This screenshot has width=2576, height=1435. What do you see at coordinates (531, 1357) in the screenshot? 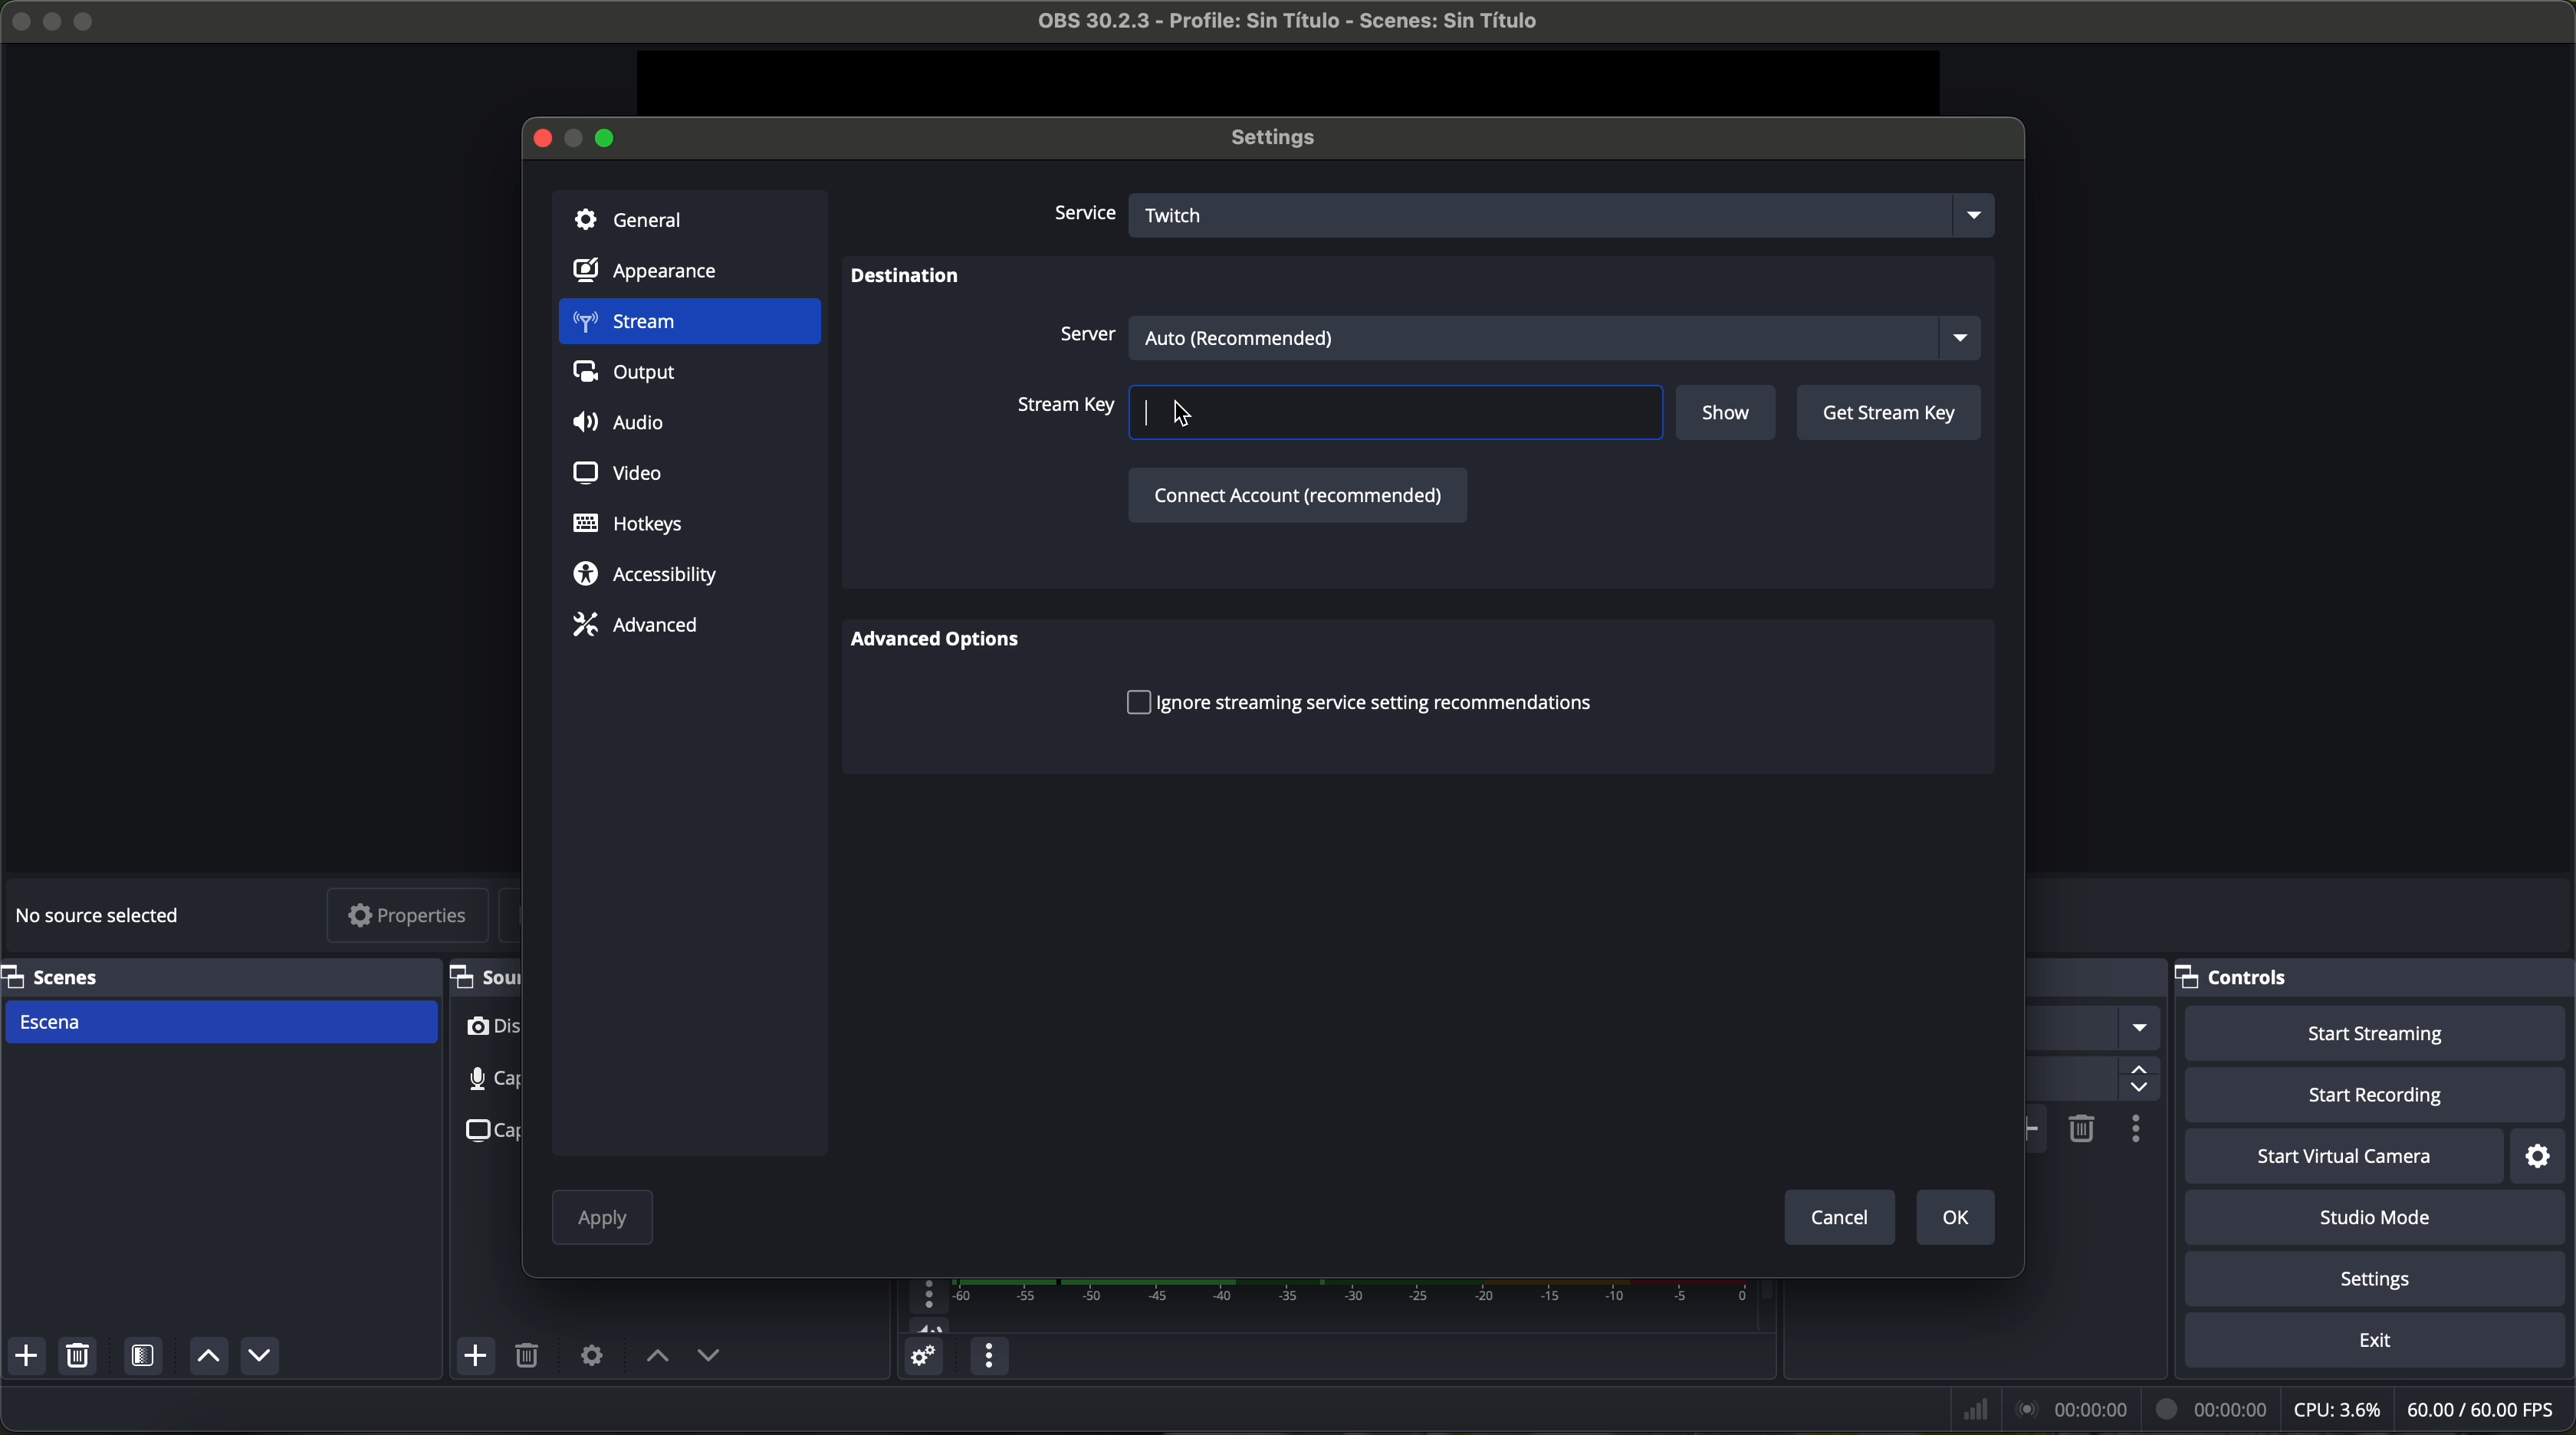
I see `remove selected source` at bounding box center [531, 1357].